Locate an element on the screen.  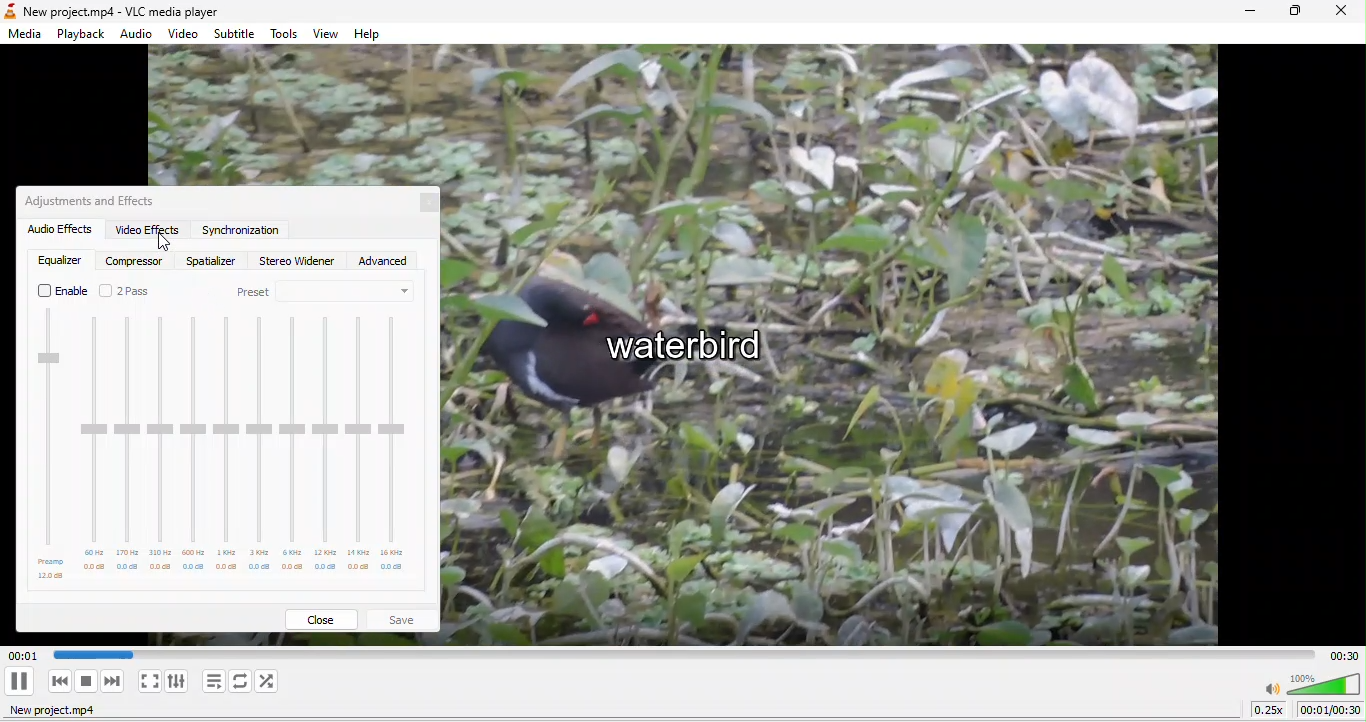
close is located at coordinates (424, 204).